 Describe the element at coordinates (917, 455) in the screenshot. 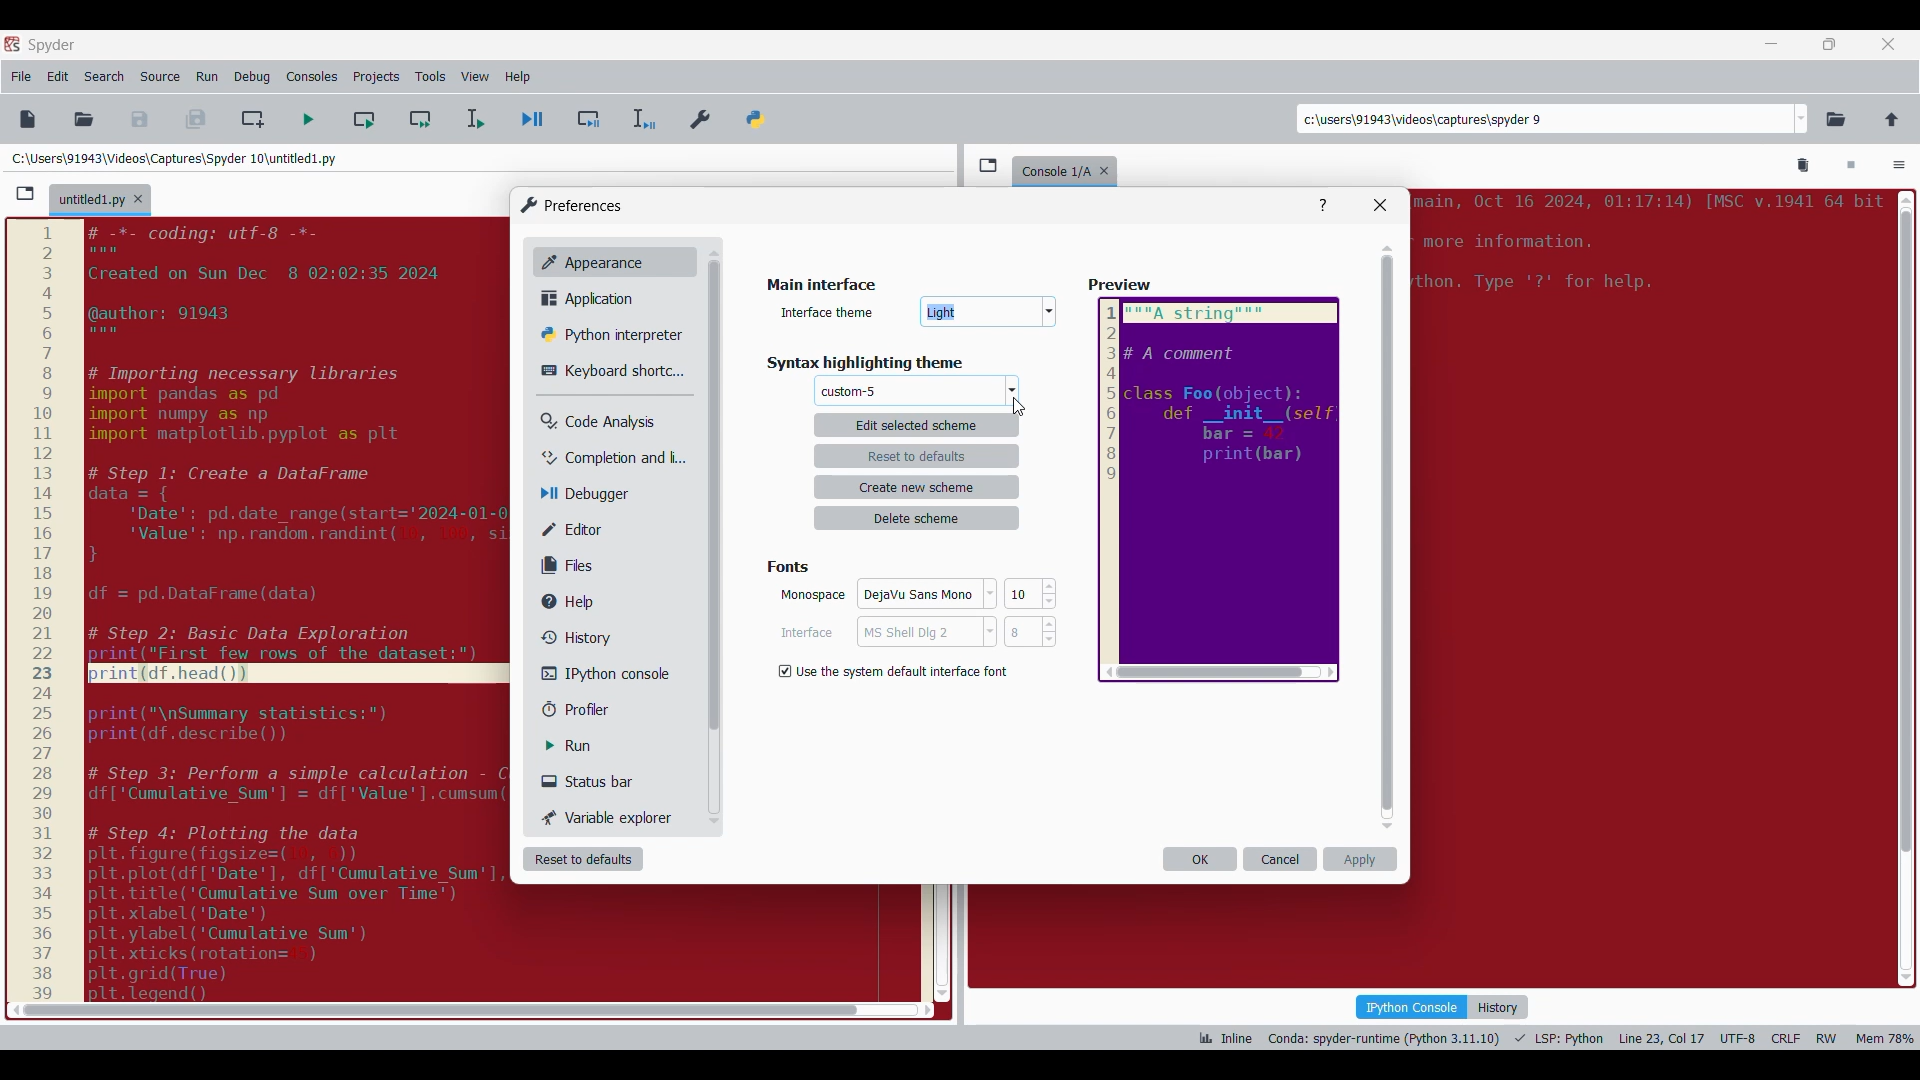

I see `reset to defaults` at that location.